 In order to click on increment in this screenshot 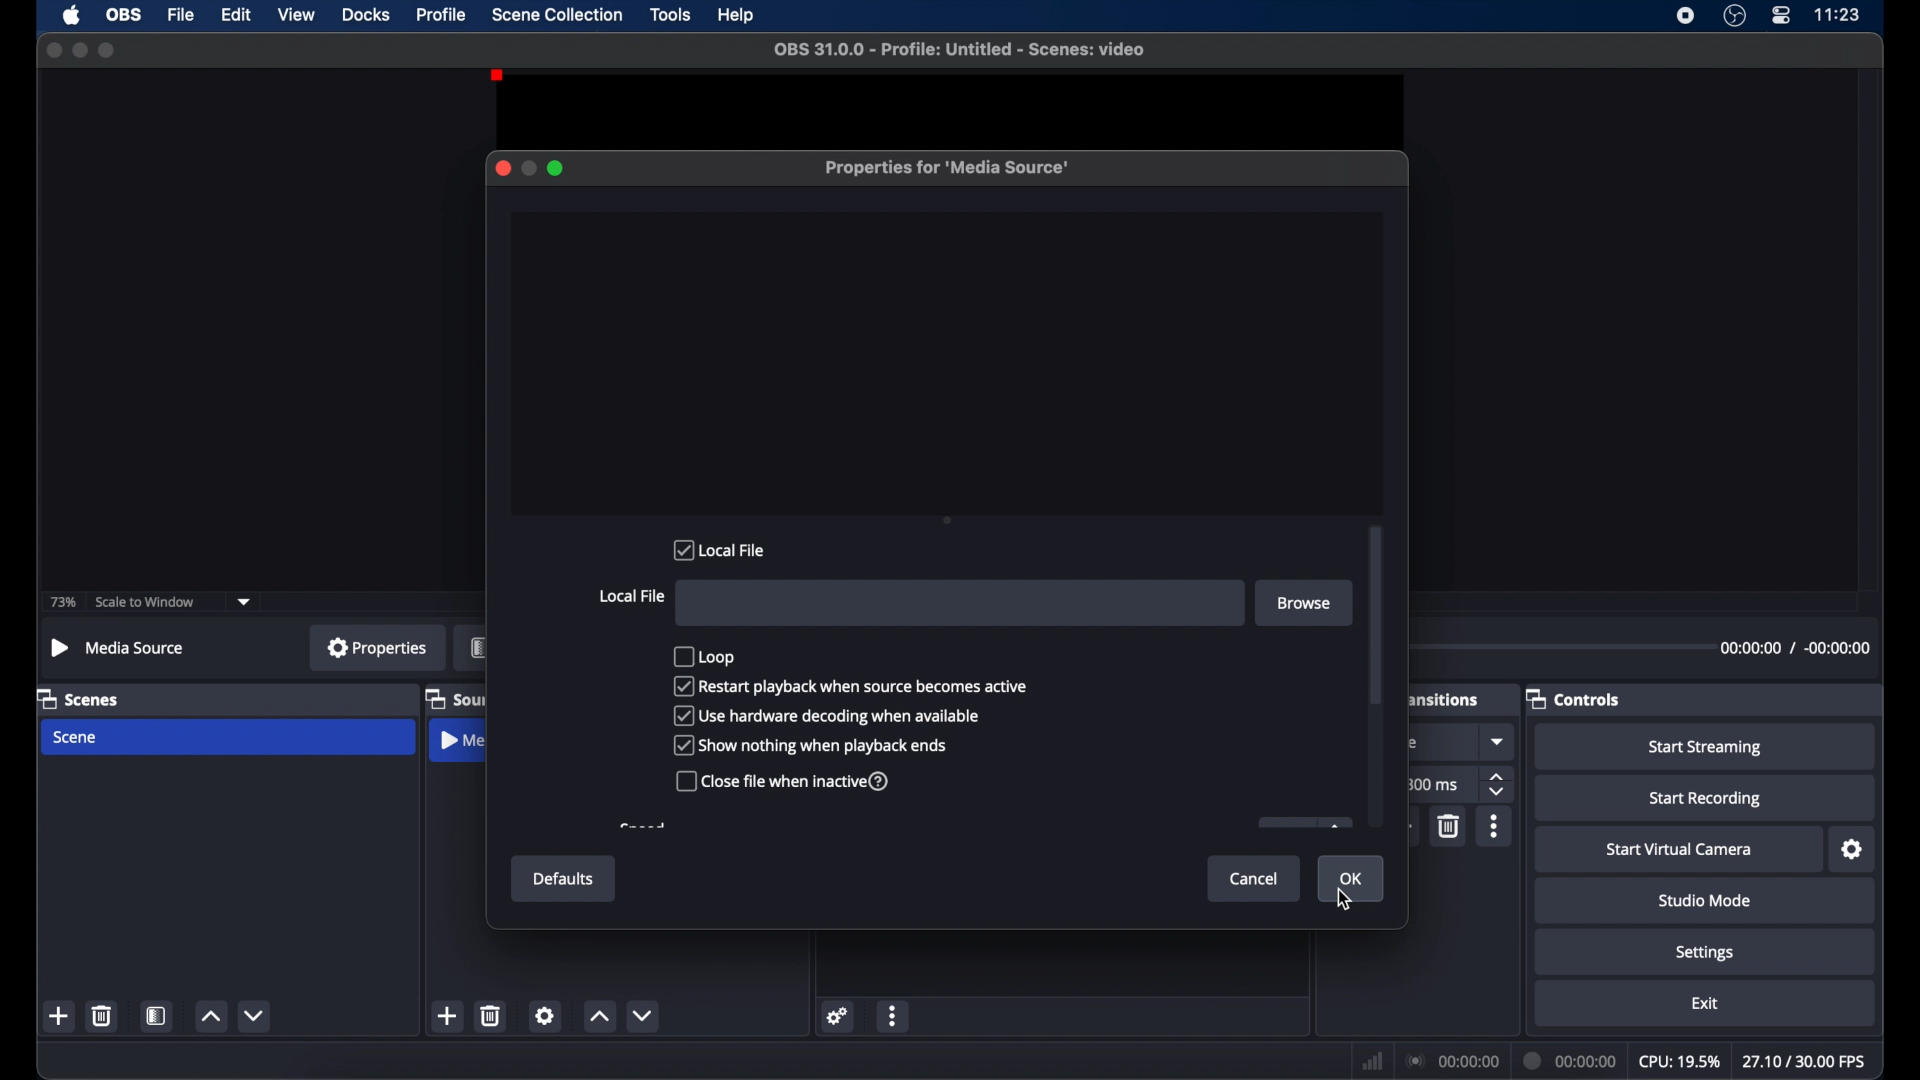, I will do `click(599, 1017)`.